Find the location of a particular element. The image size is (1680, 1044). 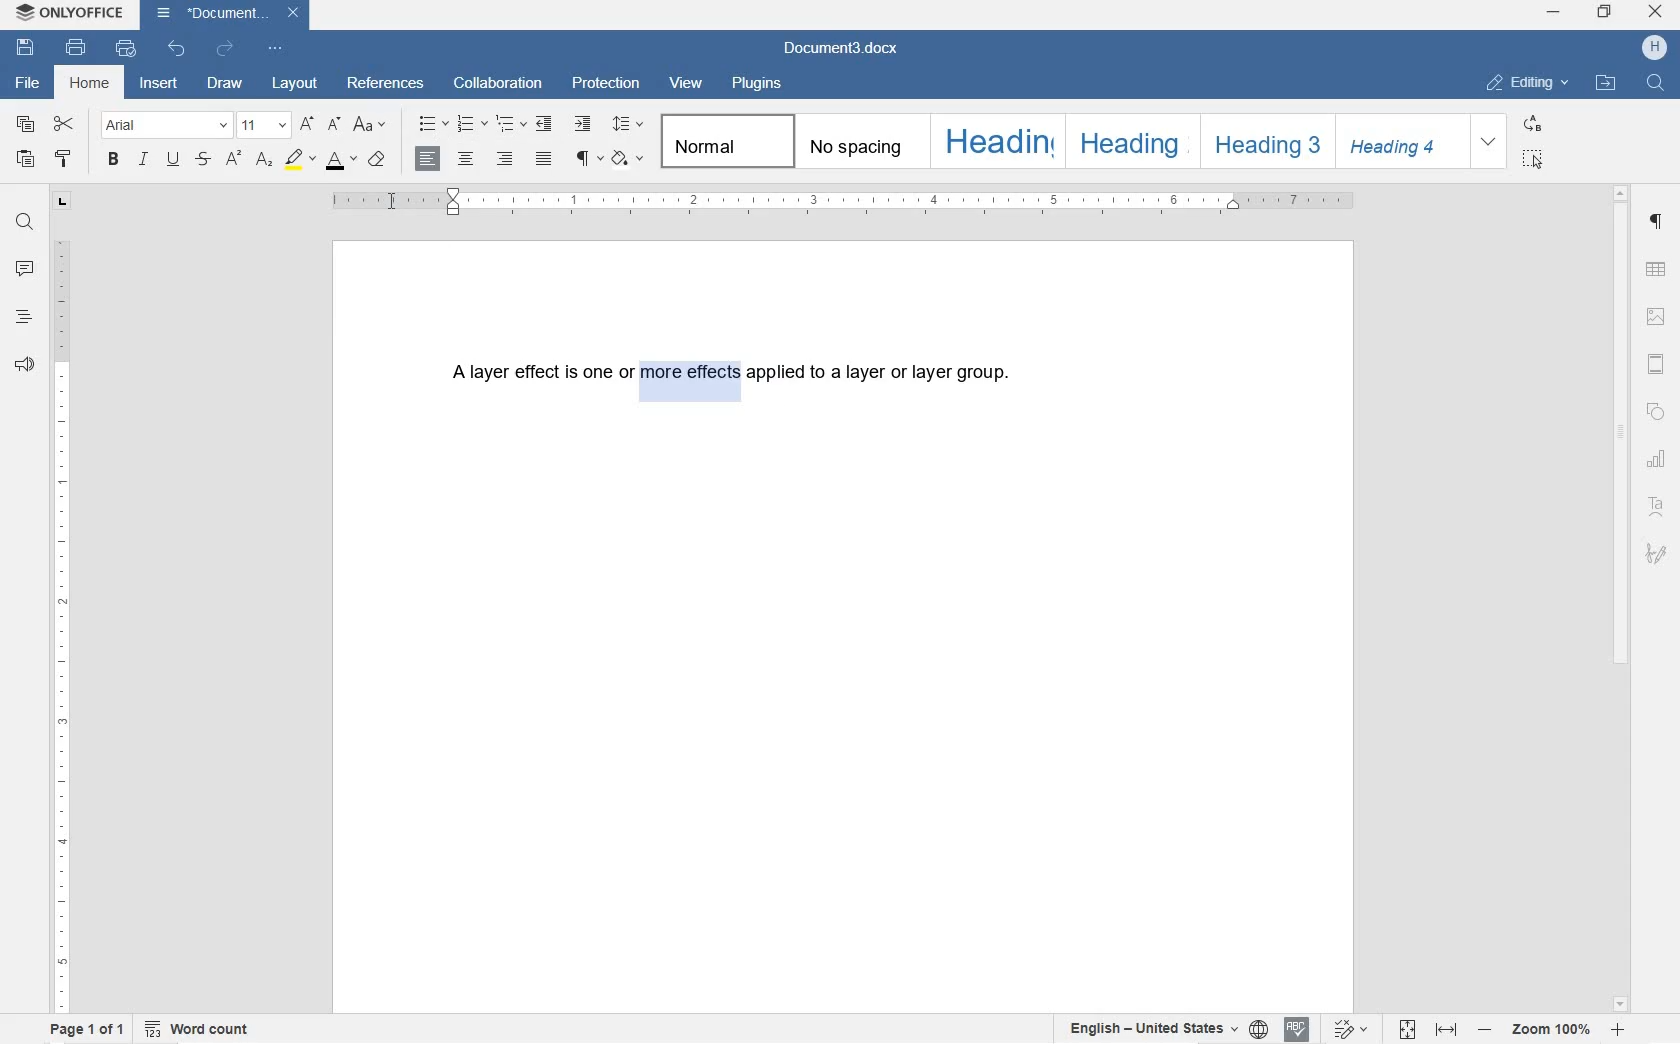

COPY STYLE is located at coordinates (65, 160).